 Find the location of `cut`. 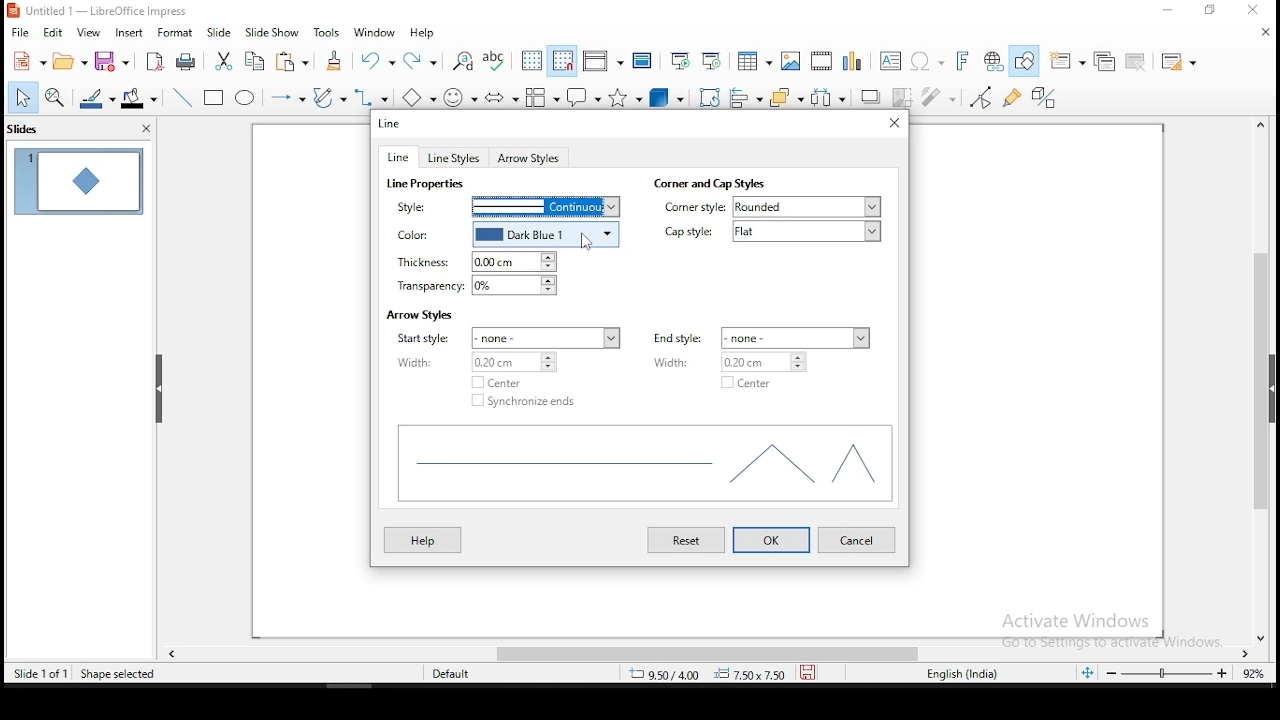

cut is located at coordinates (224, 63).